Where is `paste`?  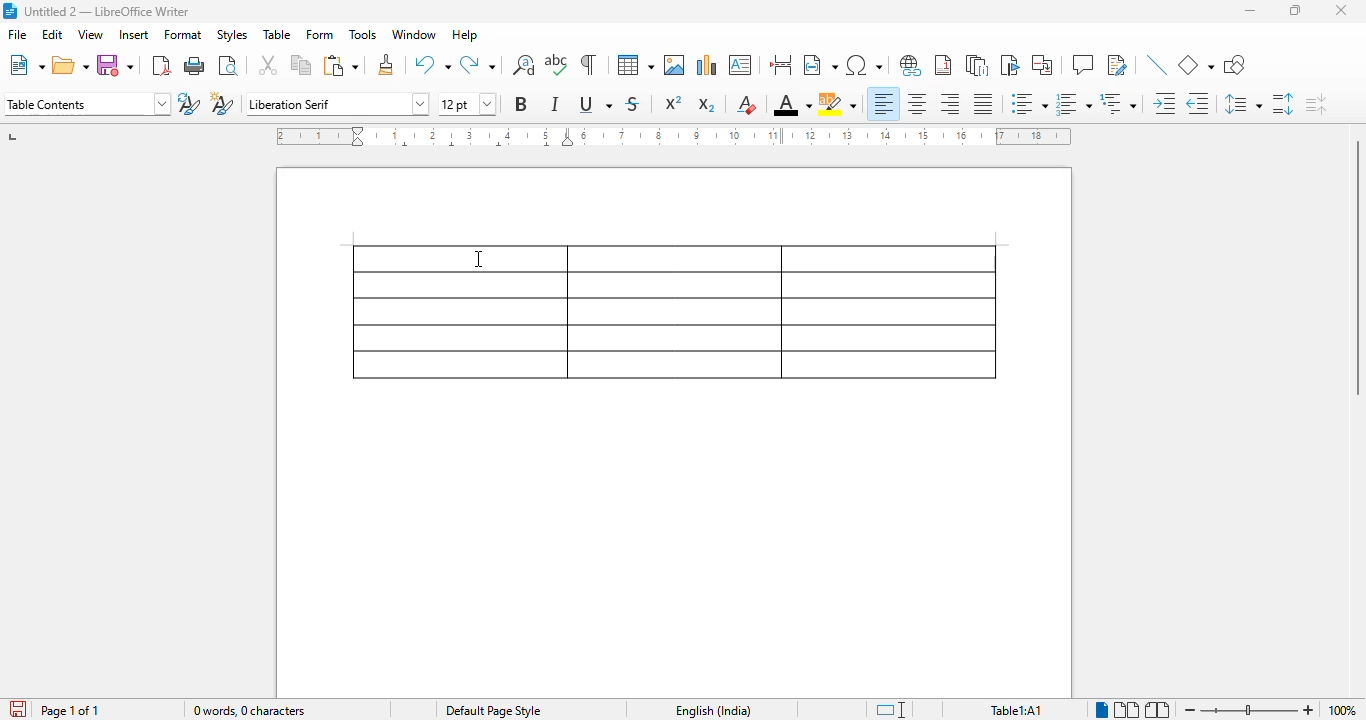
paste is located at coordinates (342, 65).